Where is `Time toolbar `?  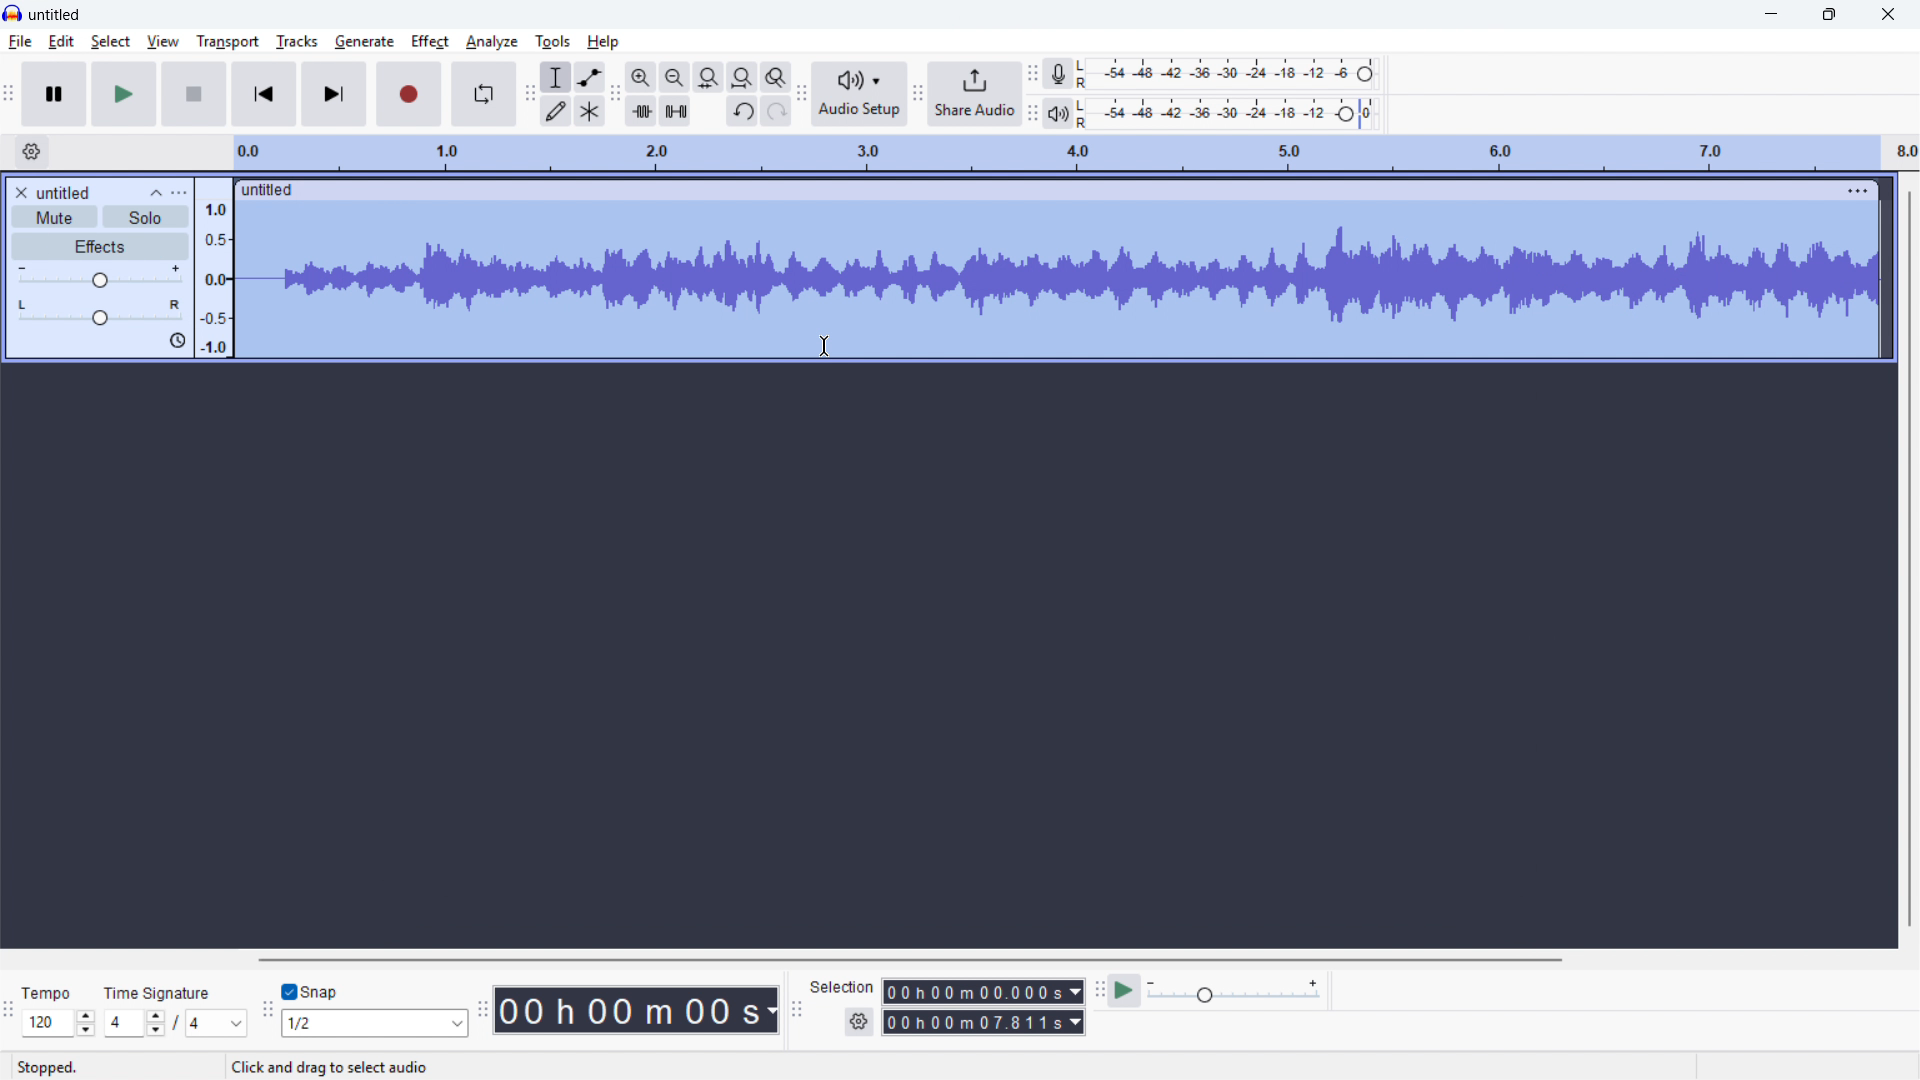 Time toolbar  is located at coordinates (484, 1012).